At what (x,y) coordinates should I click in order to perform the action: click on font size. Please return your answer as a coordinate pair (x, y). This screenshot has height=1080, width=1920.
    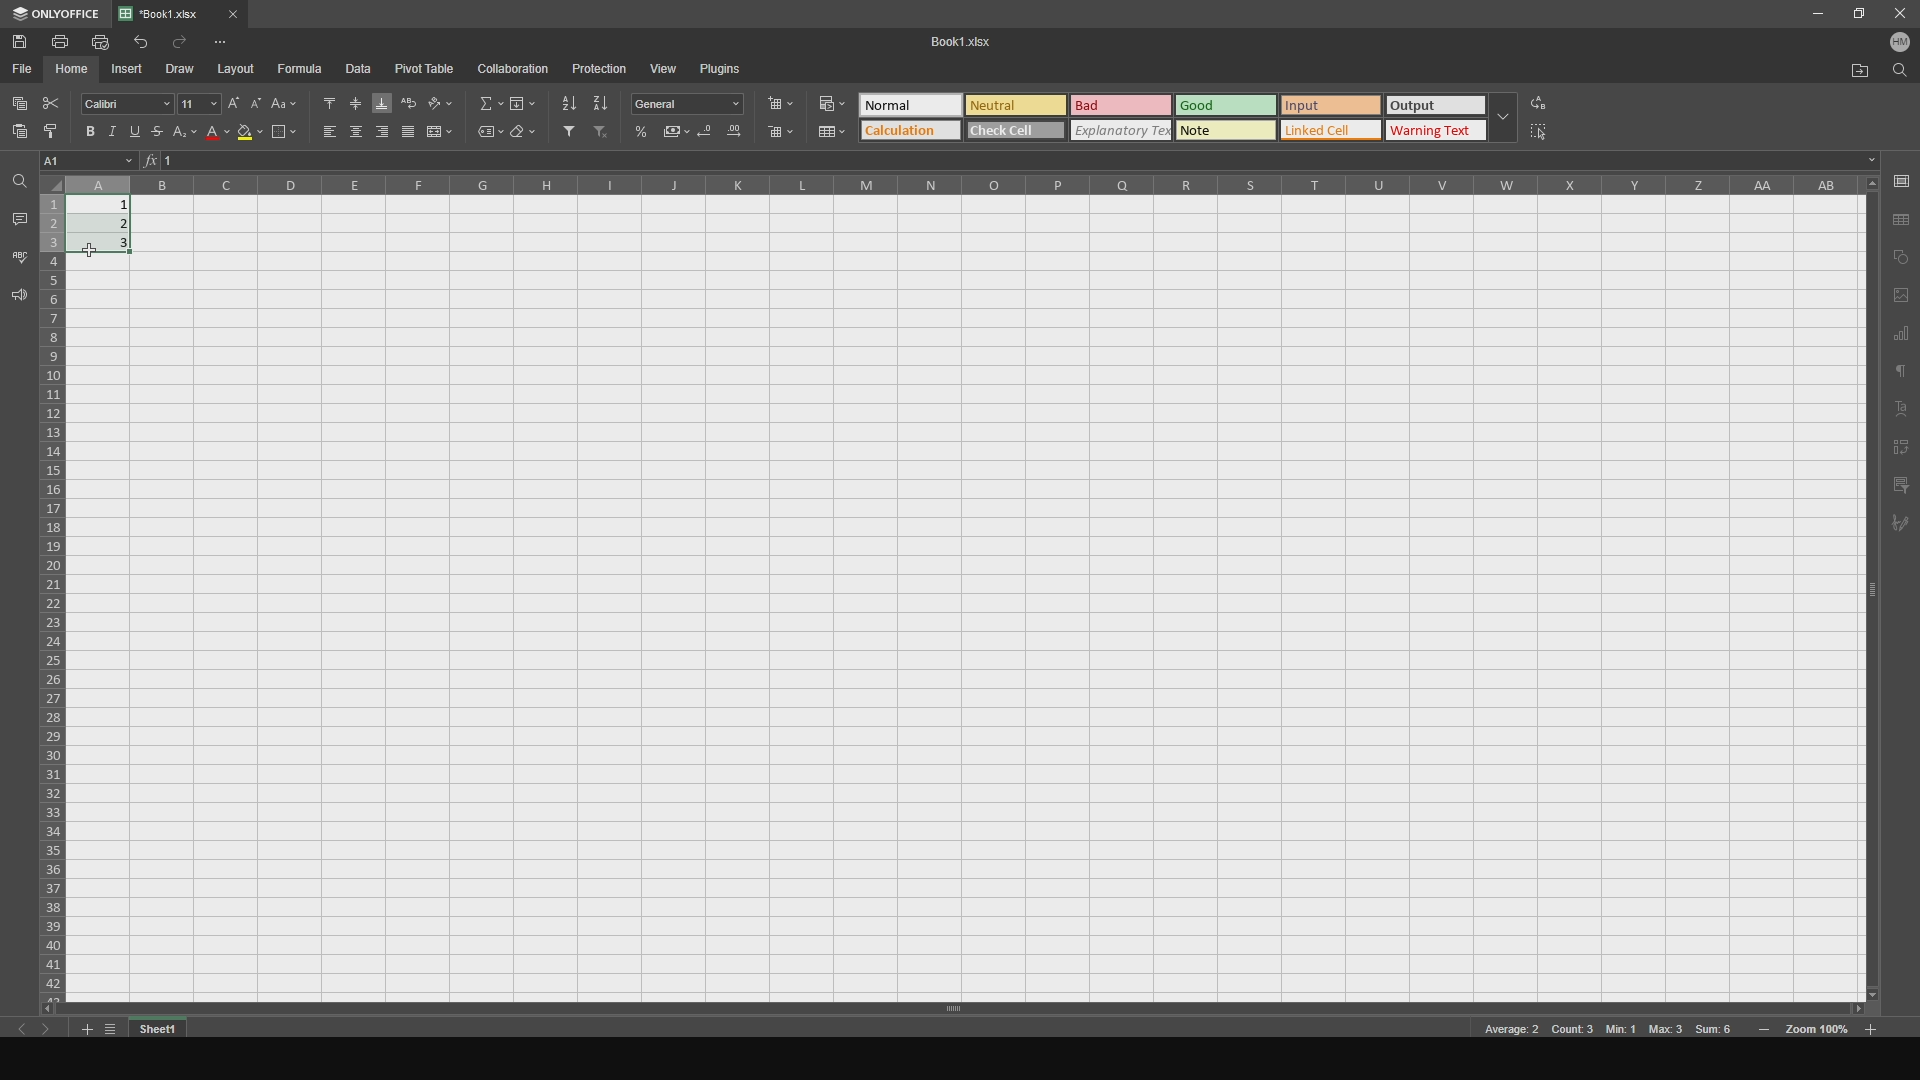
    Looking at the image, I should click on (199, 102).